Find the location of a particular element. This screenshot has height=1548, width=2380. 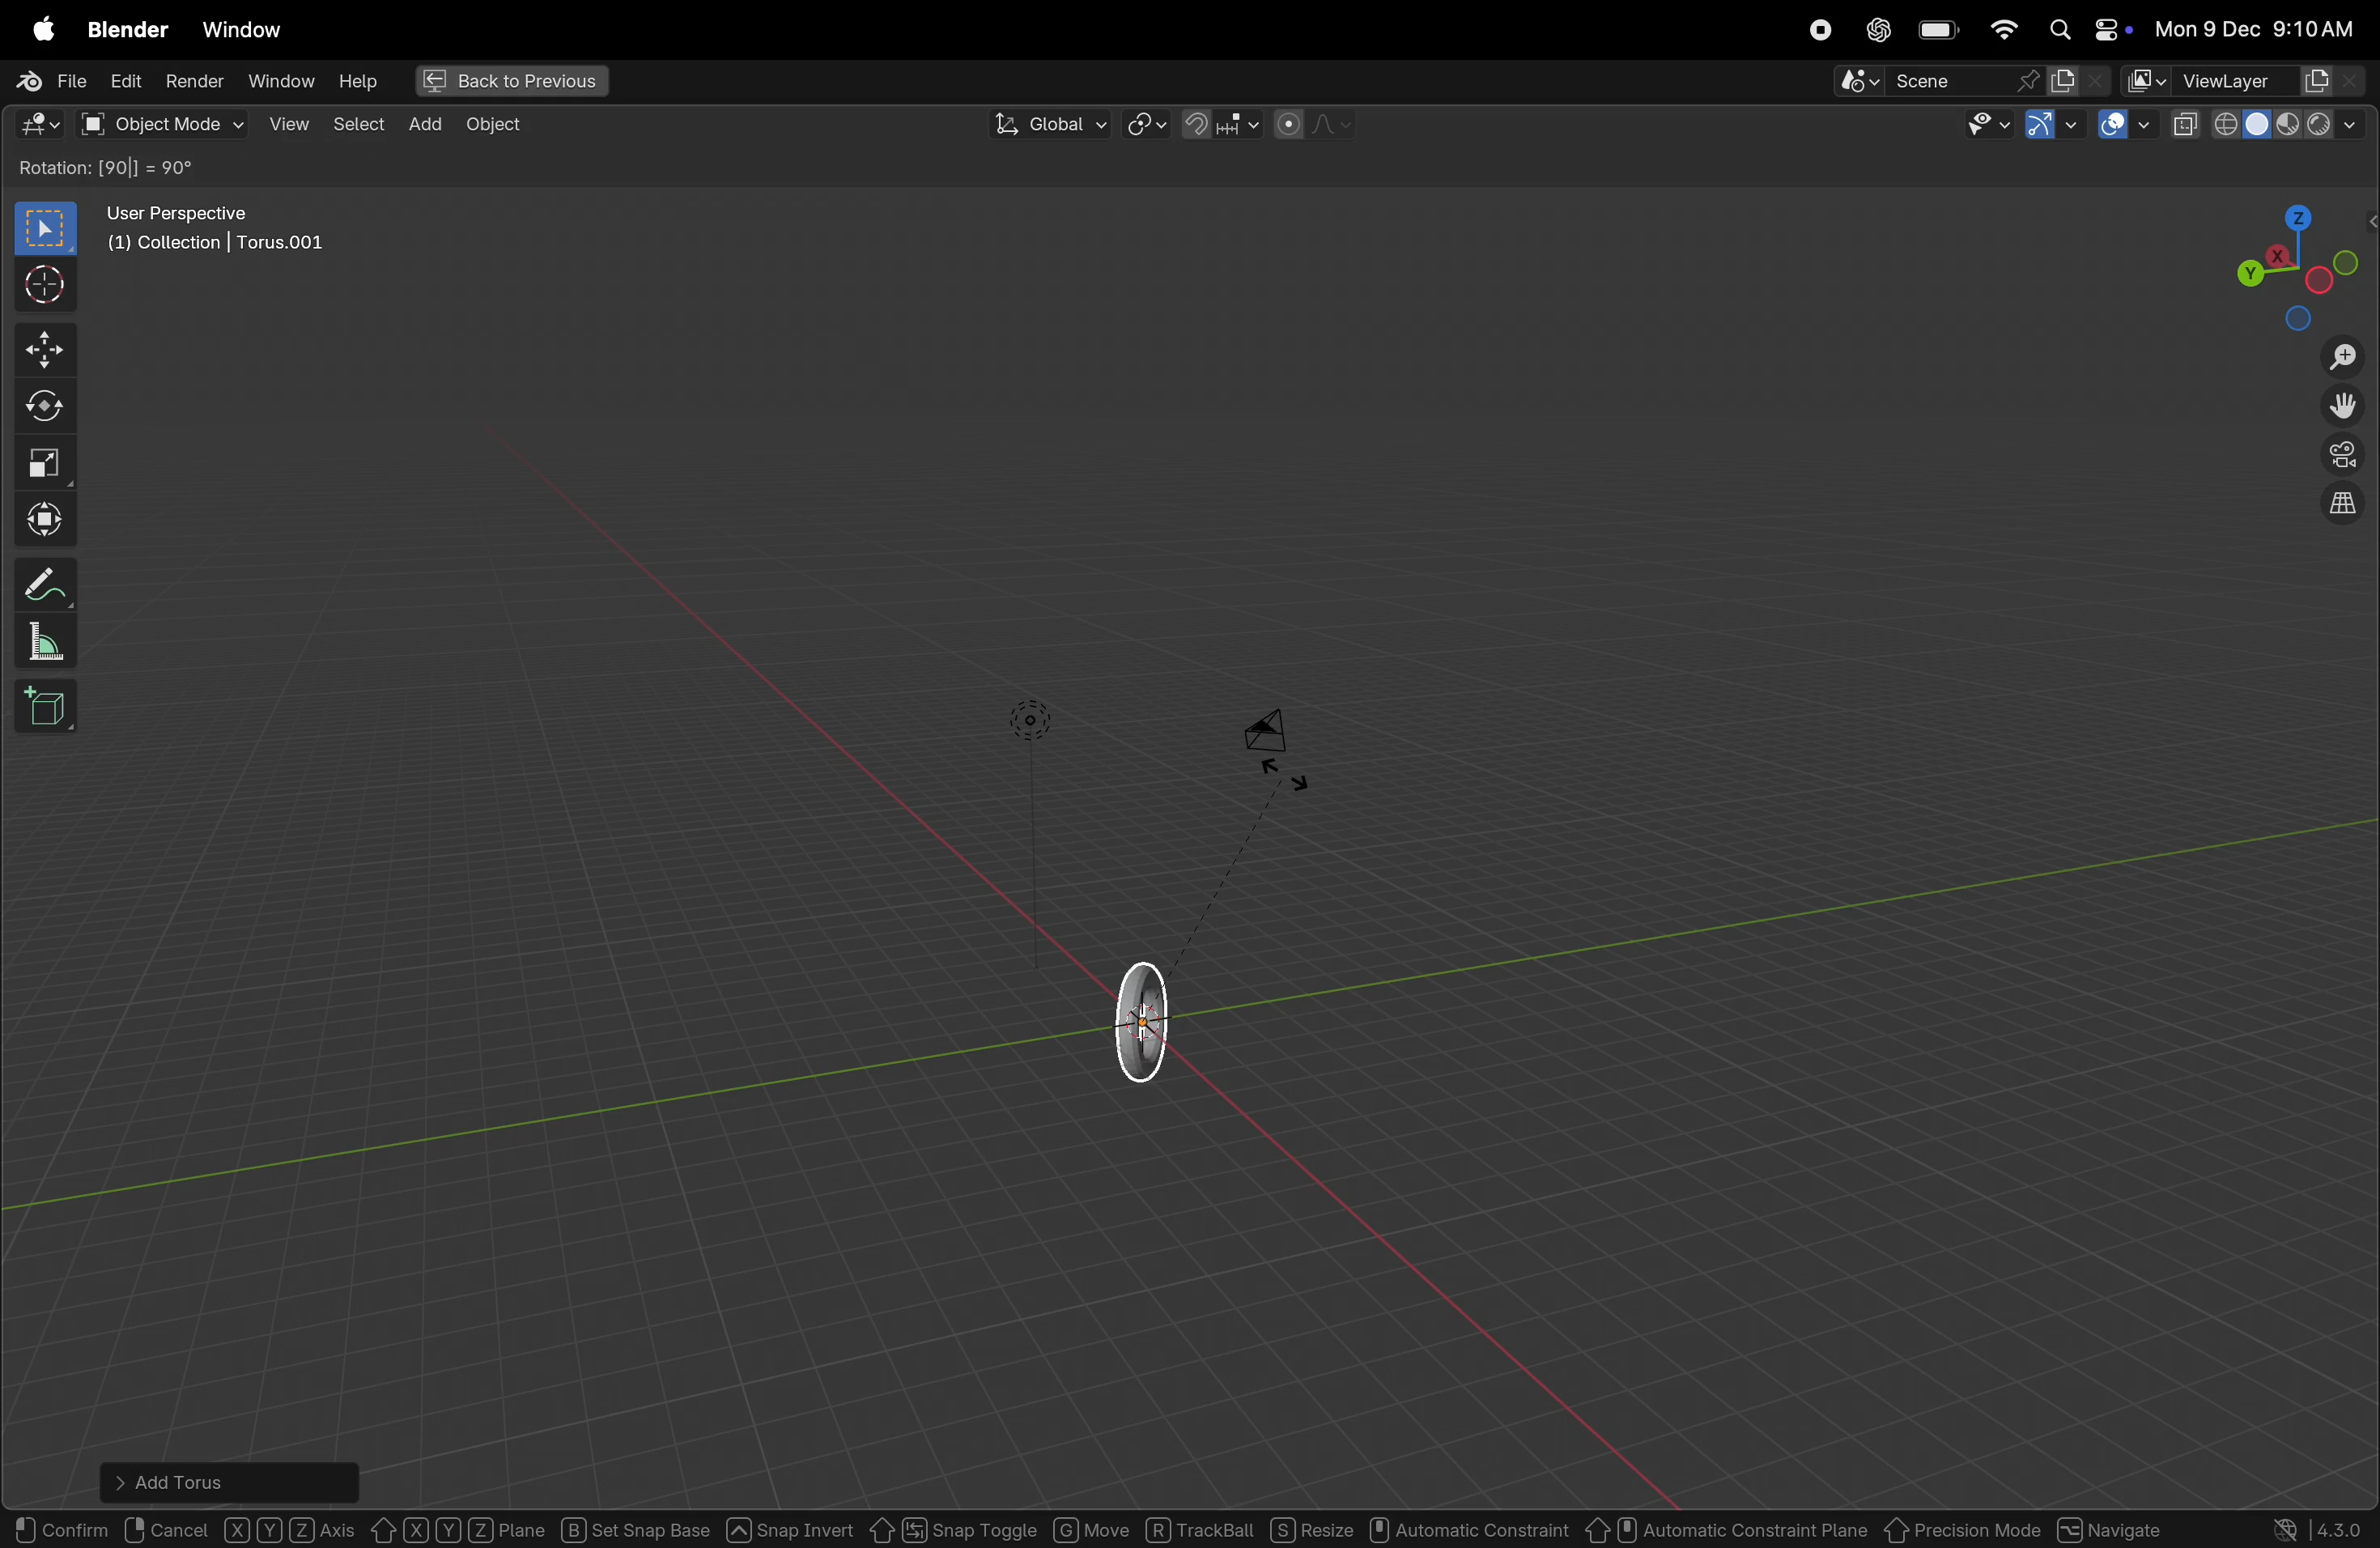

rotate  is located at coordinates (51, 402).